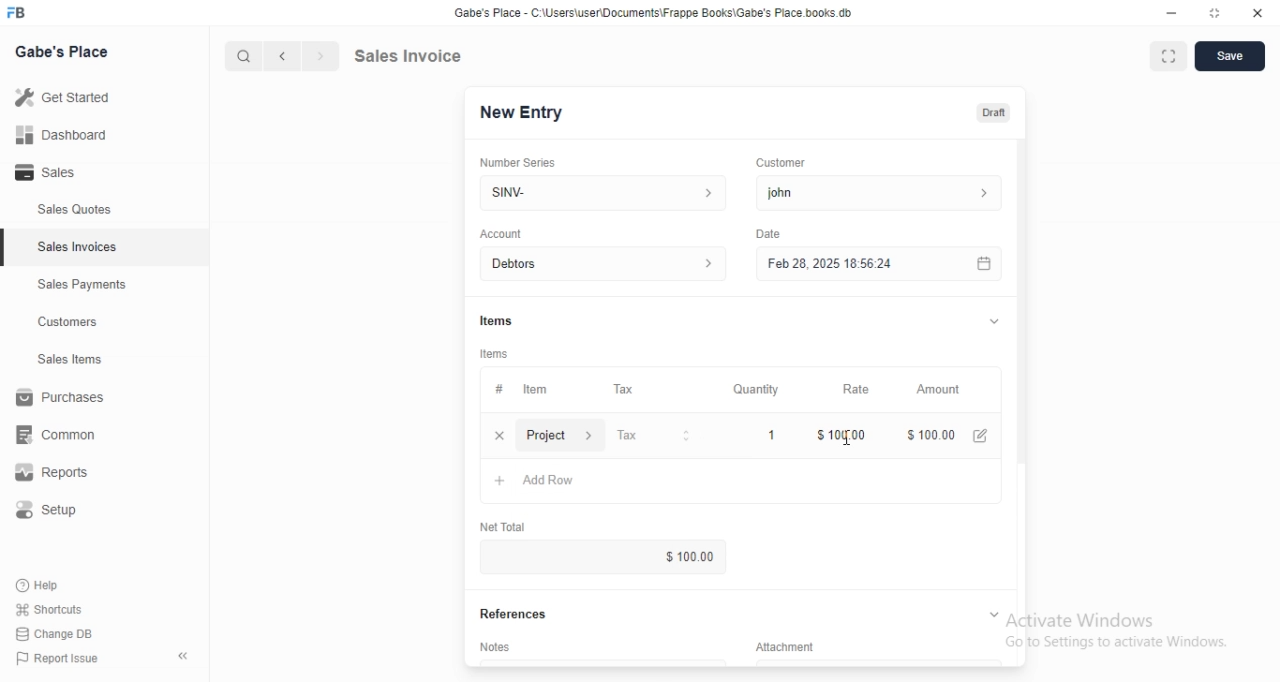 Image resolution: width=1280 pixels, height=682 pixels. I want to click on - Sales, so click(64, 175).